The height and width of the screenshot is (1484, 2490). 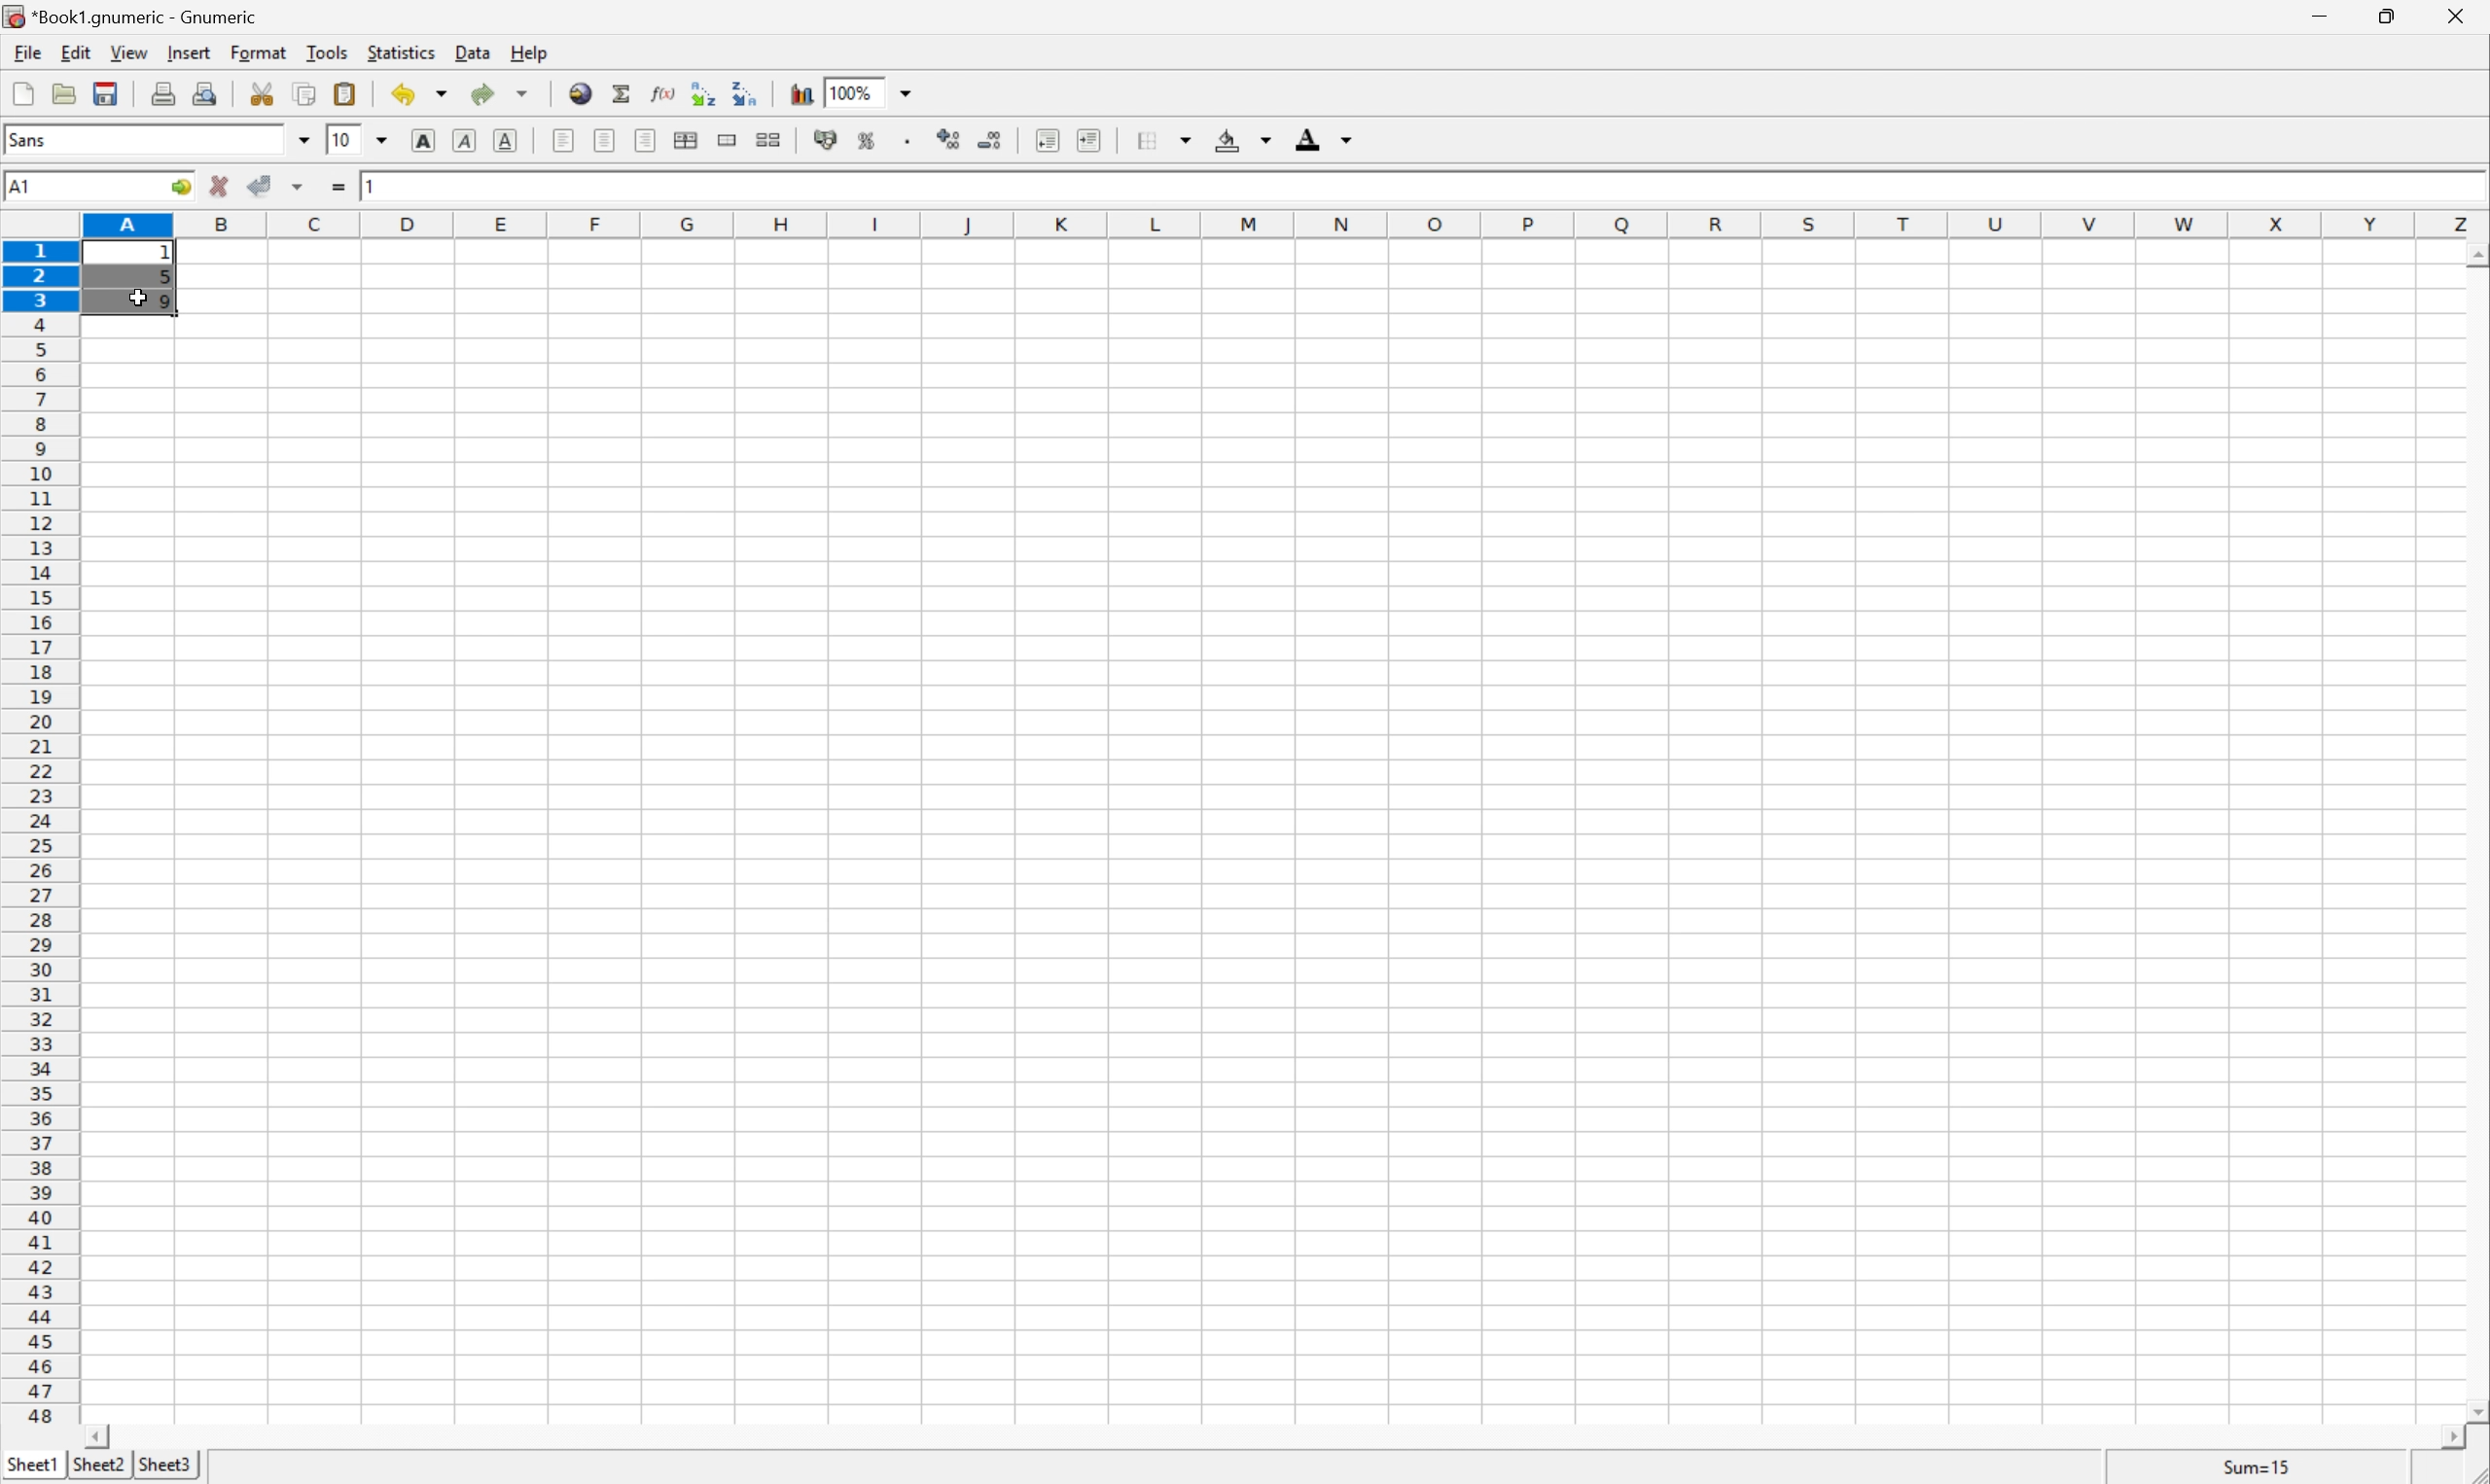 I want to click on sum=15, so click(x=2257, y=1466).